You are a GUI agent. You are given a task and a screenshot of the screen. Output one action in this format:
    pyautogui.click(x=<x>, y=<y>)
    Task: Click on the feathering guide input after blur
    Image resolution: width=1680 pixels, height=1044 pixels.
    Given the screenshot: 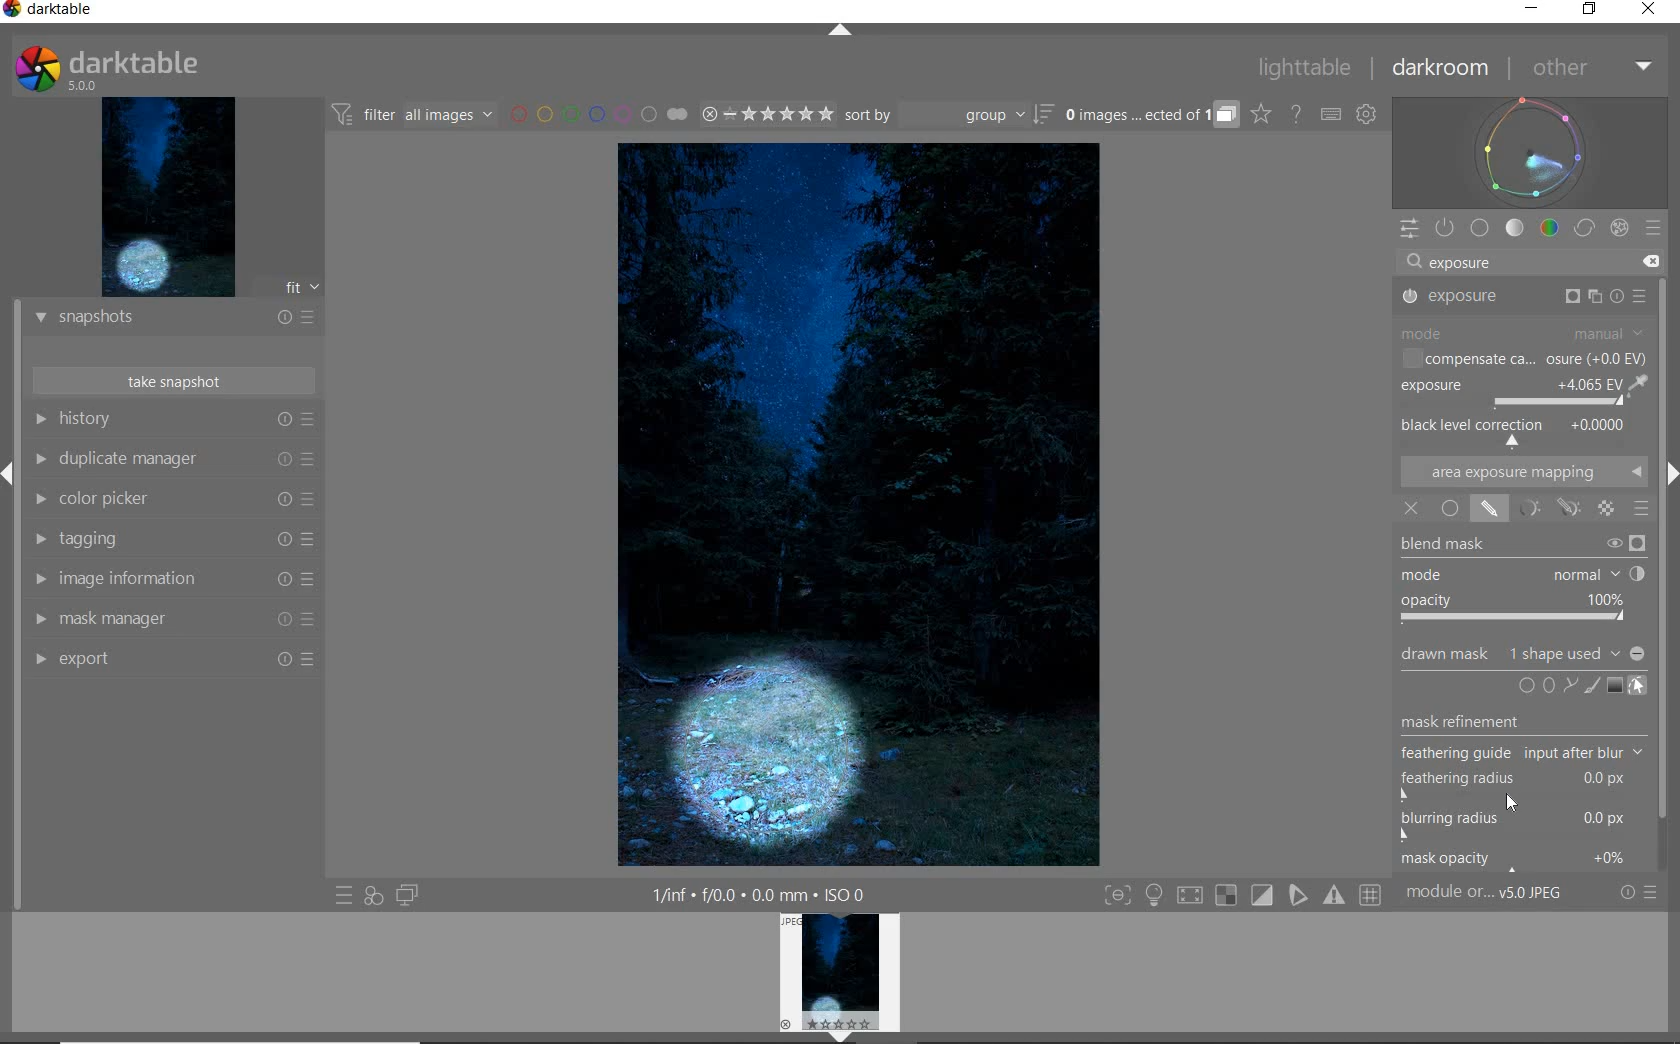 What is the action you would take?
    pyautogui.click(x=1522, y=753)
    